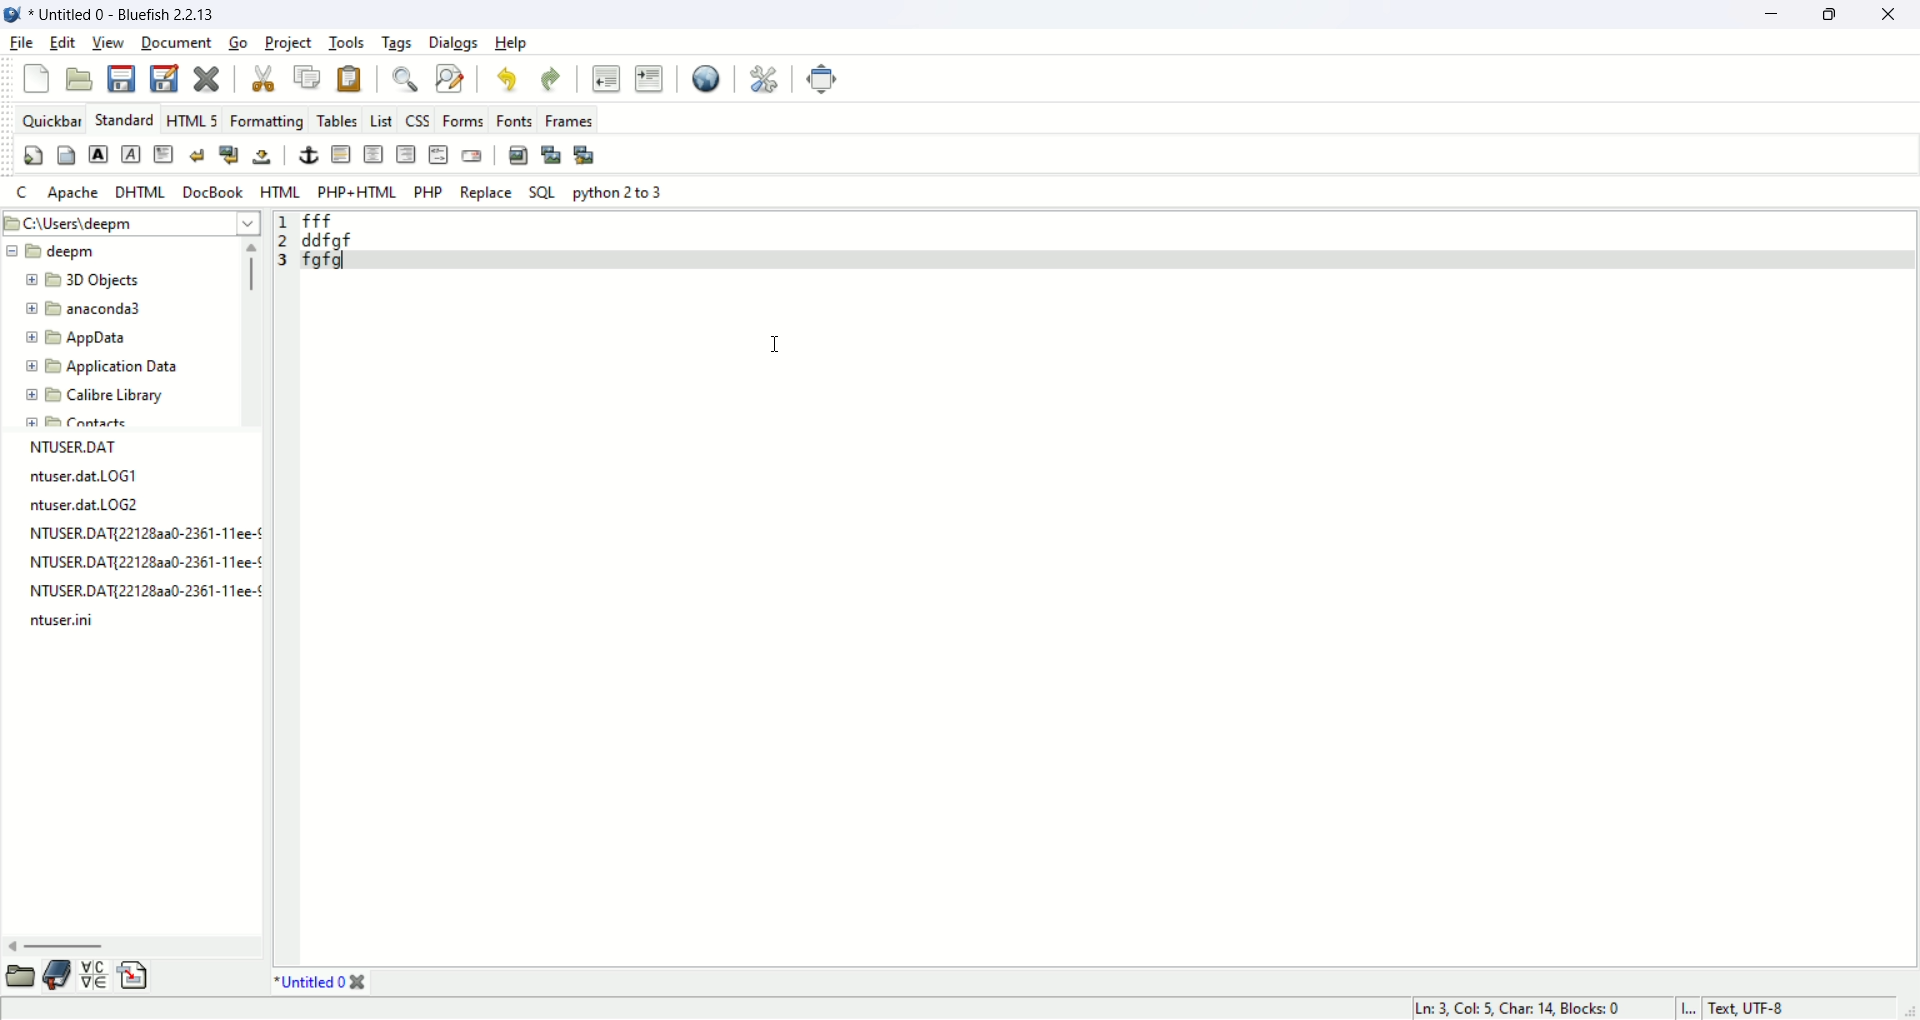 This screenshot has width=1920, height=1020. What do you see at coordinates (209, 77) in the screenshot?
I see `close current file` at bounding box center [209, 77].